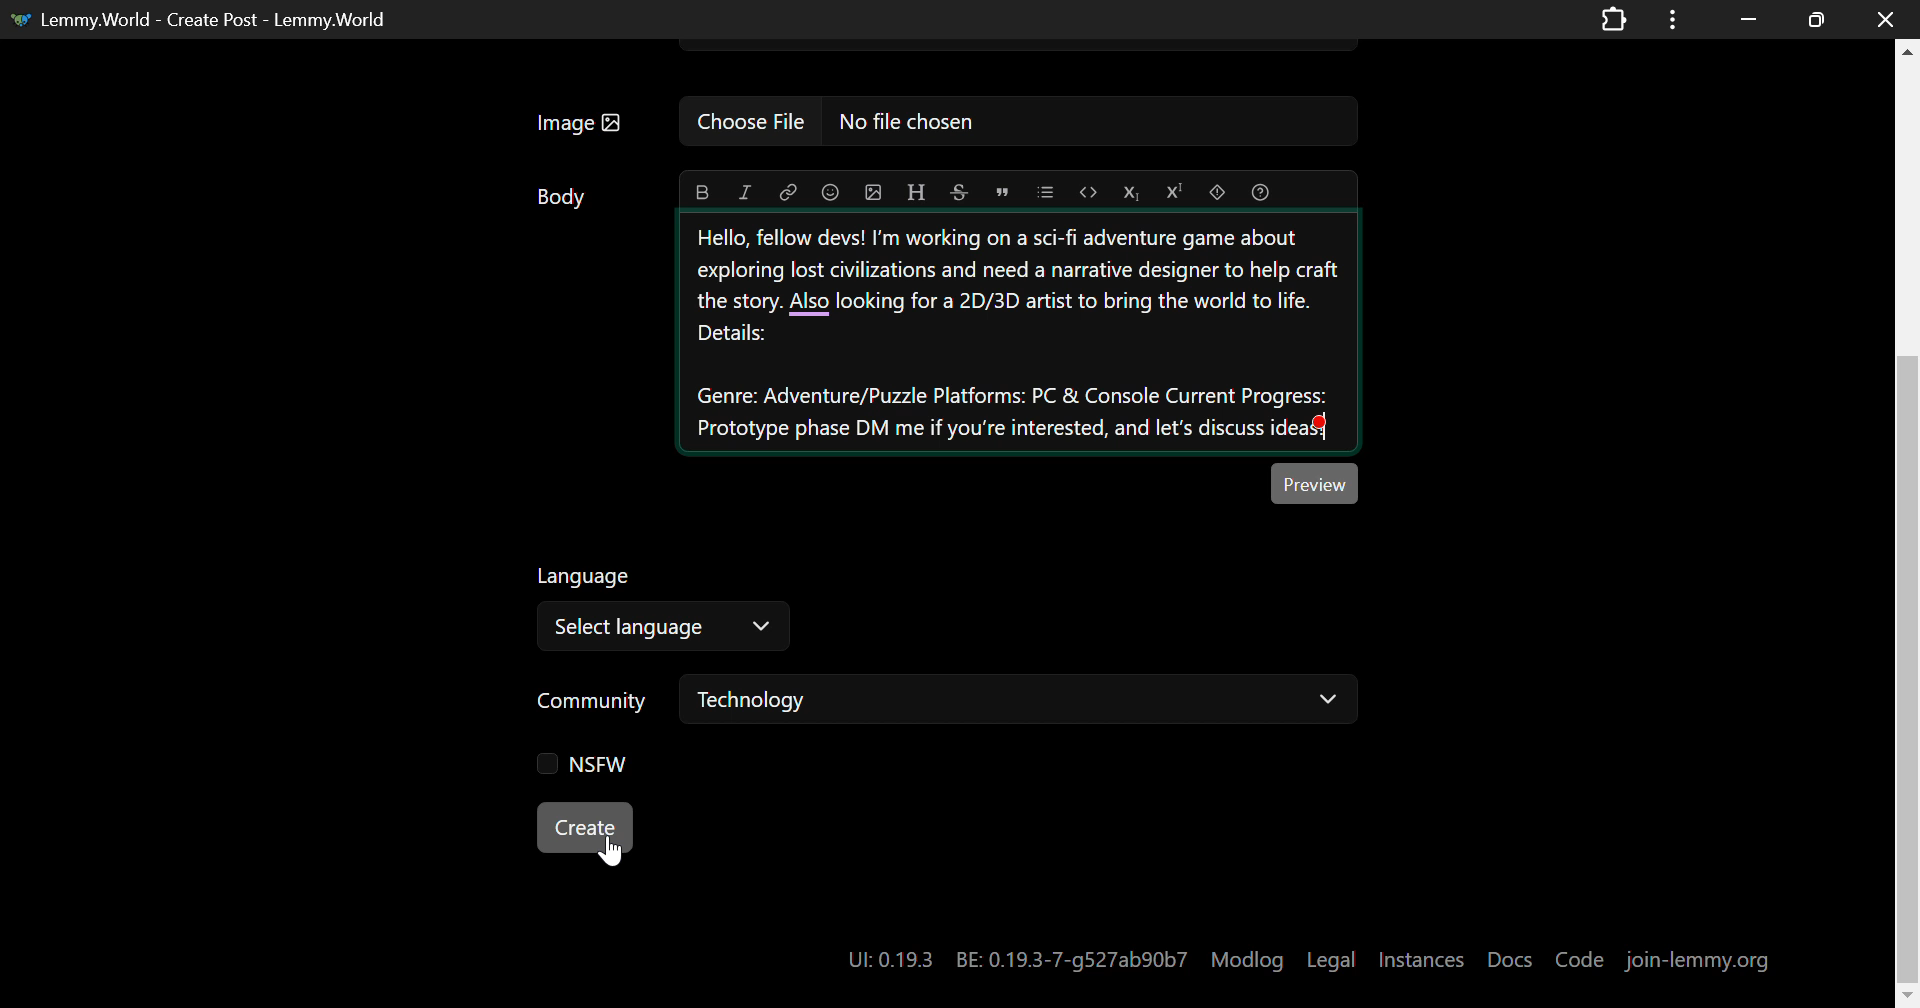 Image resolution: width=1920 pixels, height=1008 pixels. Describe the element at coordinates (1216, 192) in the screenshot. I see `spoiler` at that location.